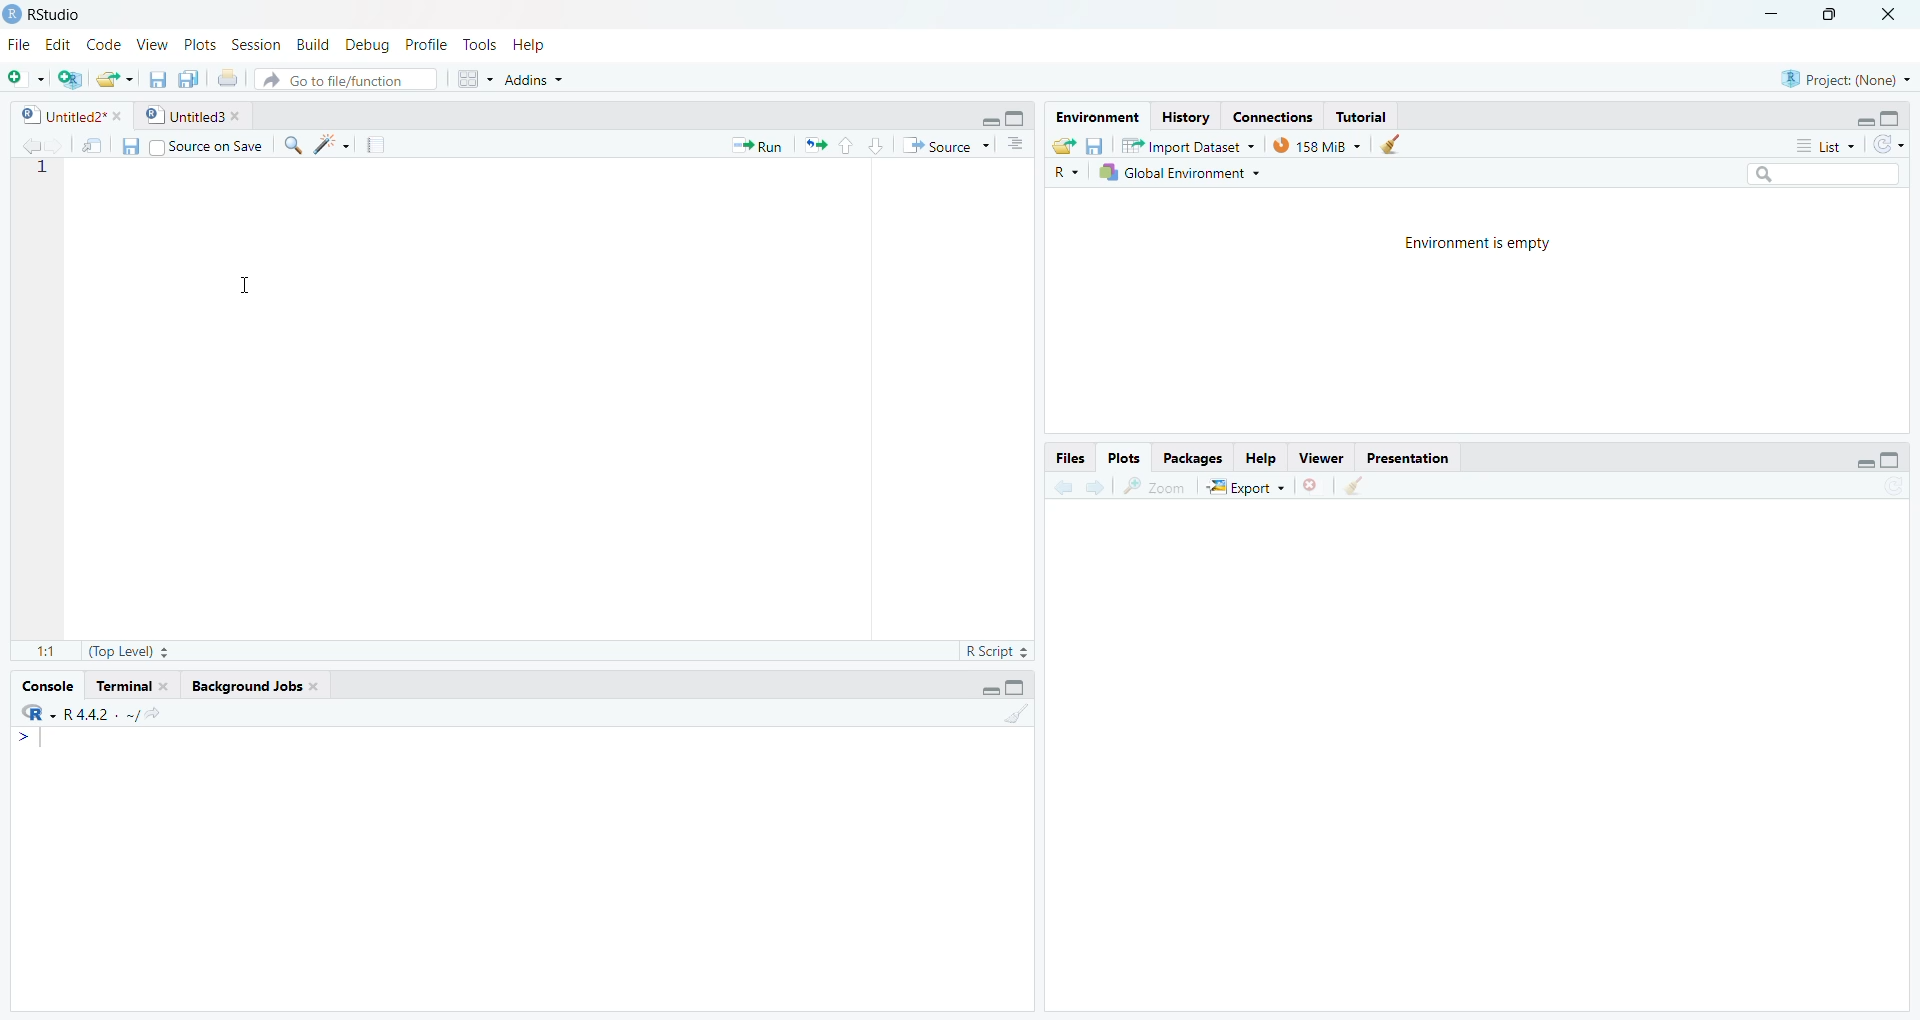 The width and height of the screenshot is (1920, 1020). Describe the element at coordinates (481, 42) in the screenshot. I see `Tools` at that location.